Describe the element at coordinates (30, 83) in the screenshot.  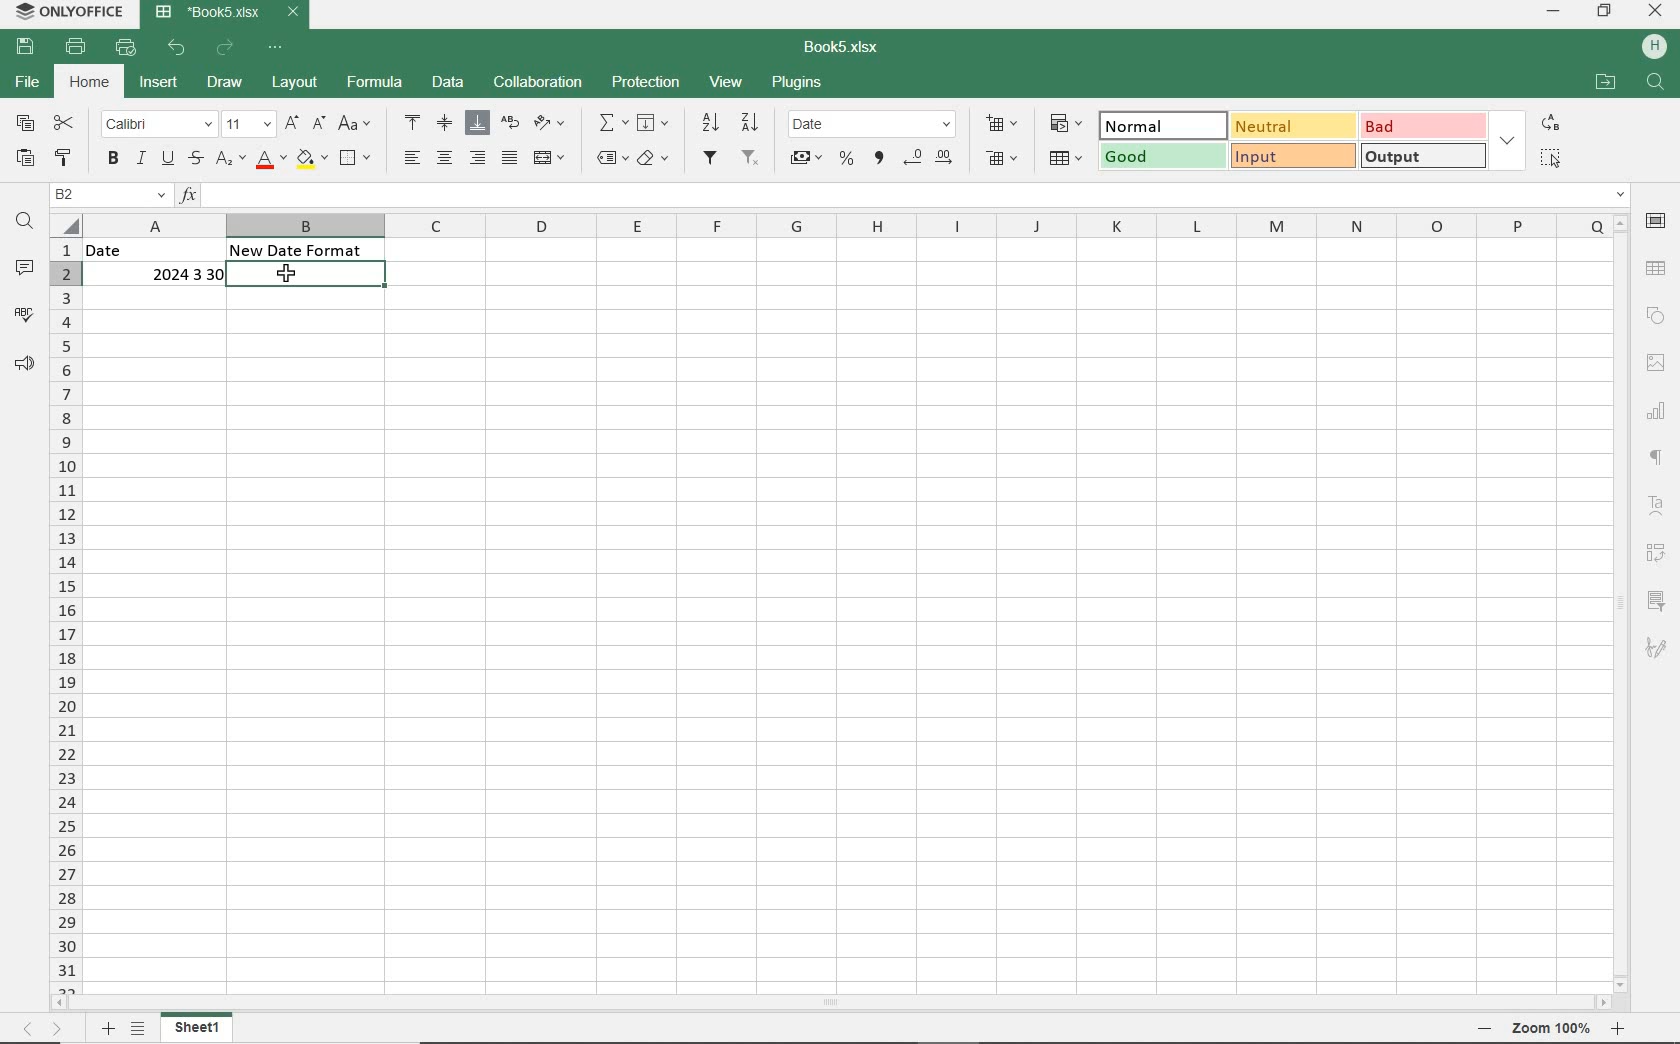
I see `FILE` at that location.